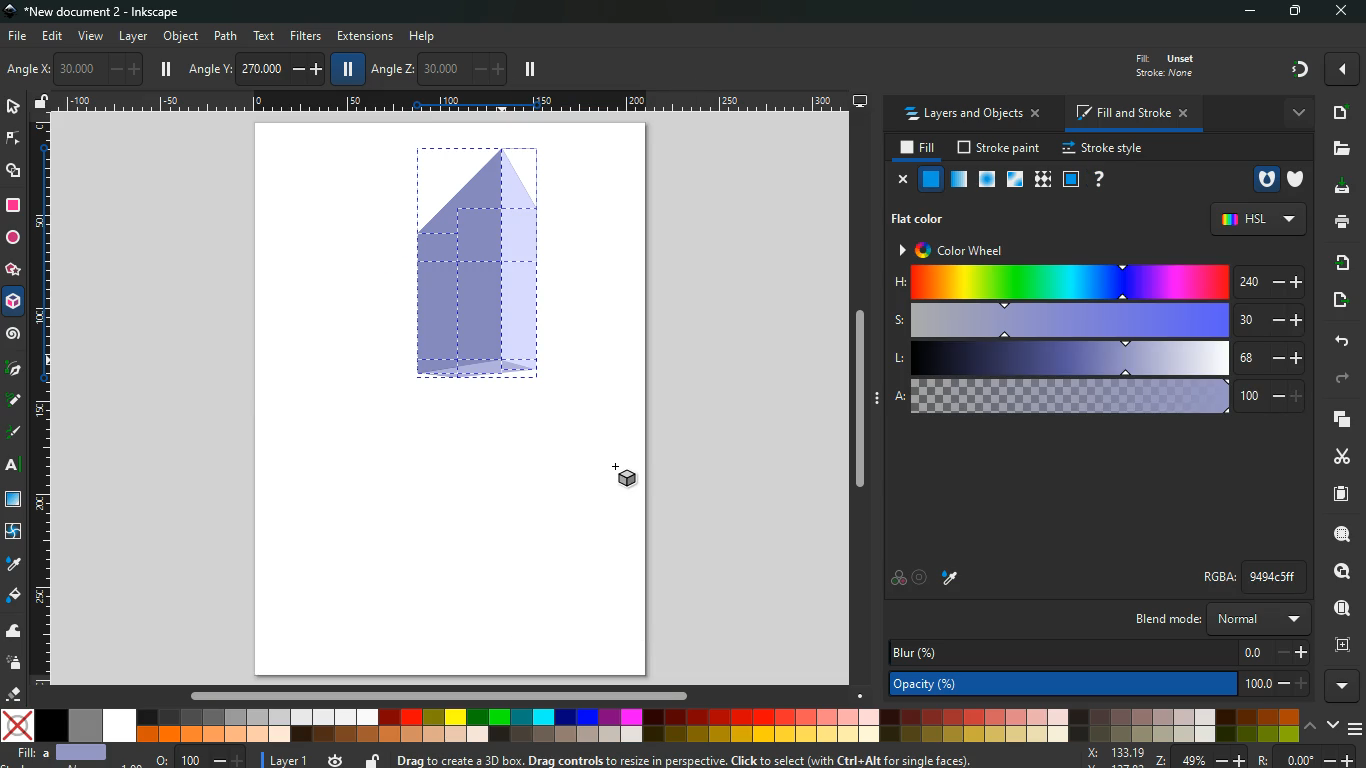 The height and width of the screenshot is (768, 1366). Describe the element at coordinates (196, 758) in the screenshot. I see `o` at that location.